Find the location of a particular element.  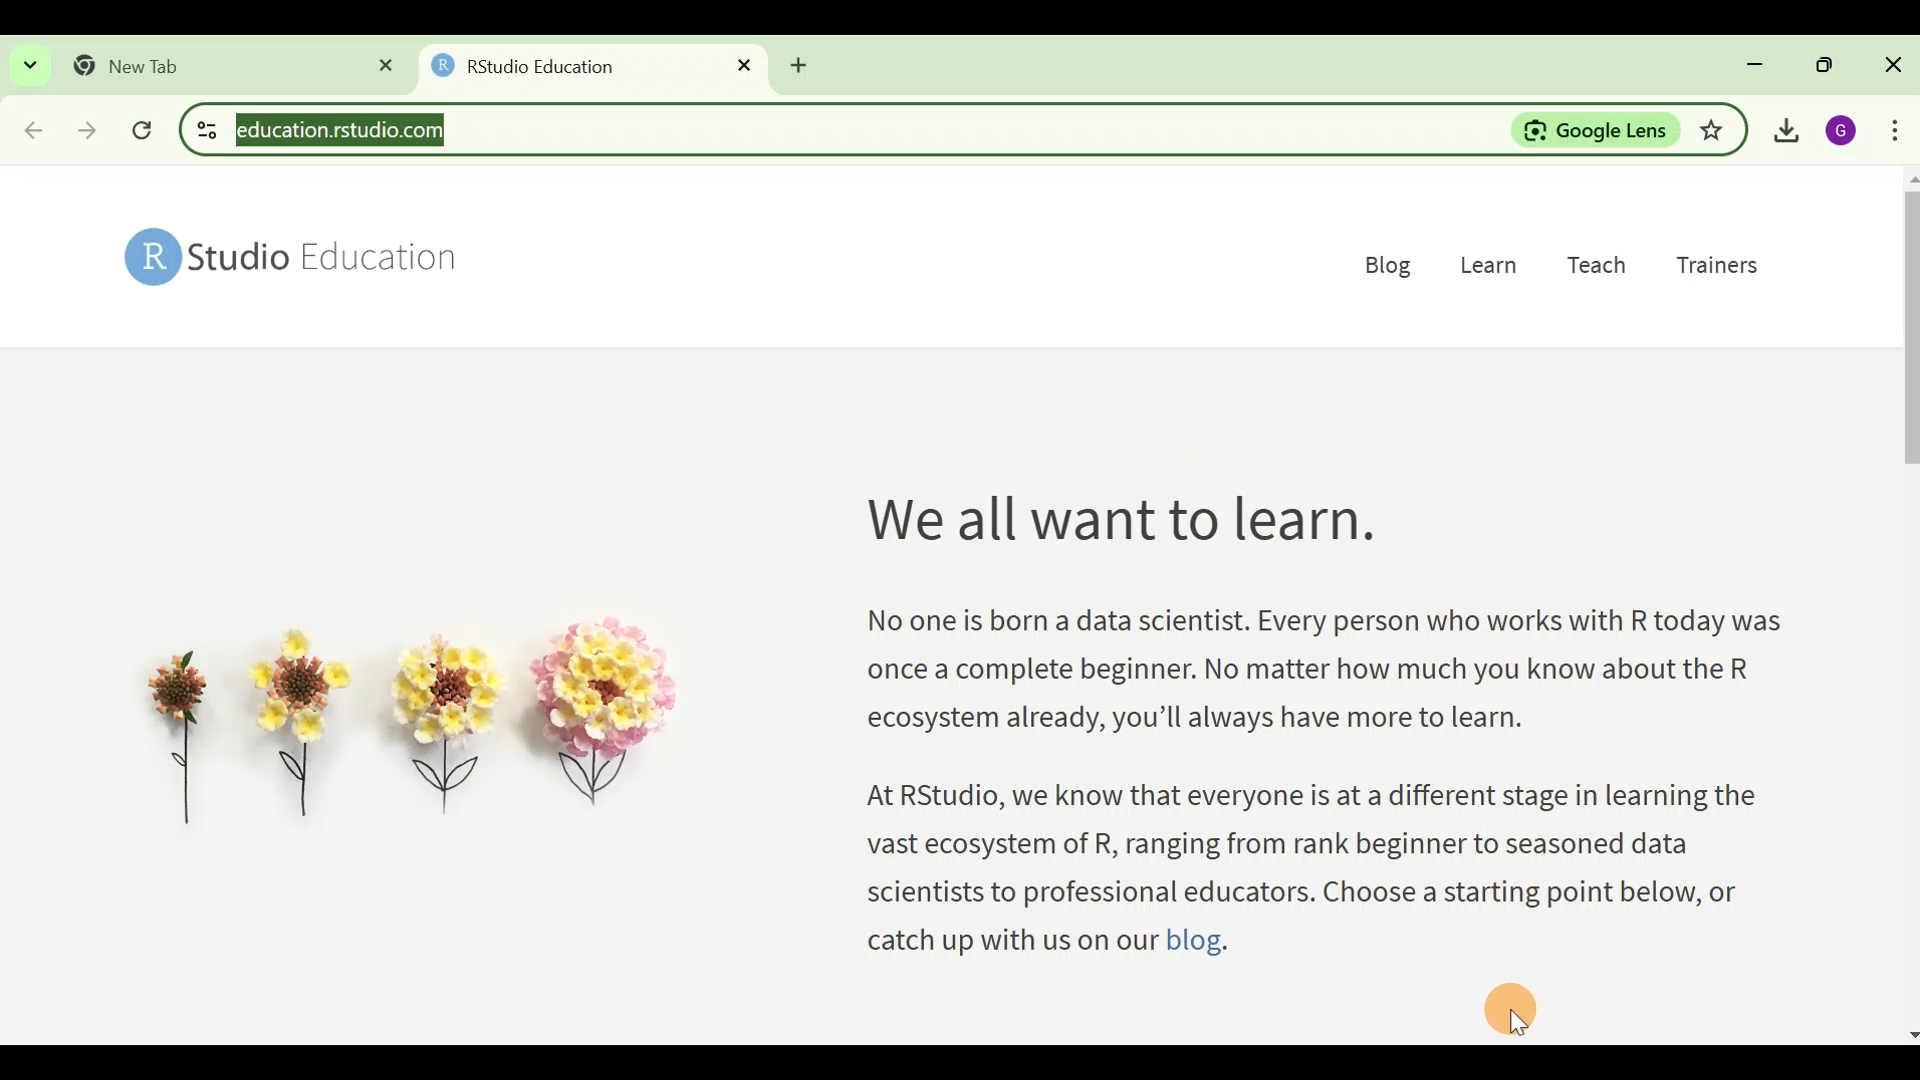

Maximize is located at coordinates (1820, 62).